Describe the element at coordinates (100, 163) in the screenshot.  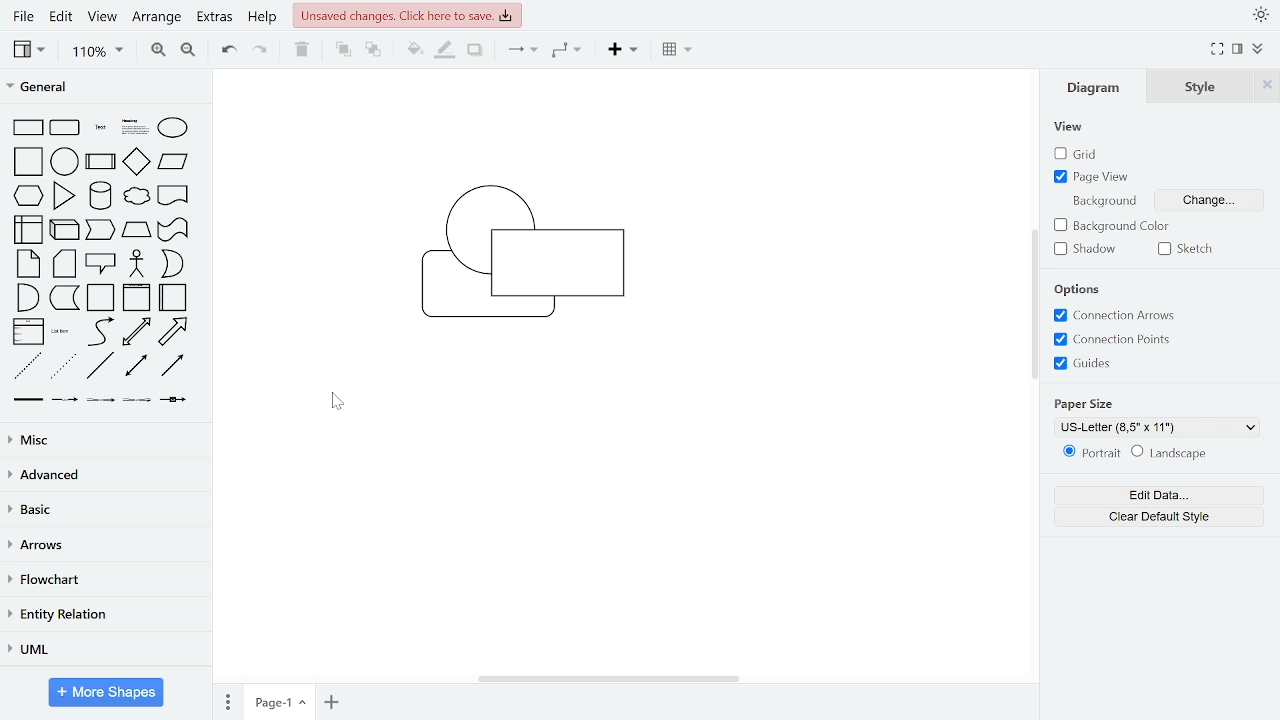
I see `process` at that location.